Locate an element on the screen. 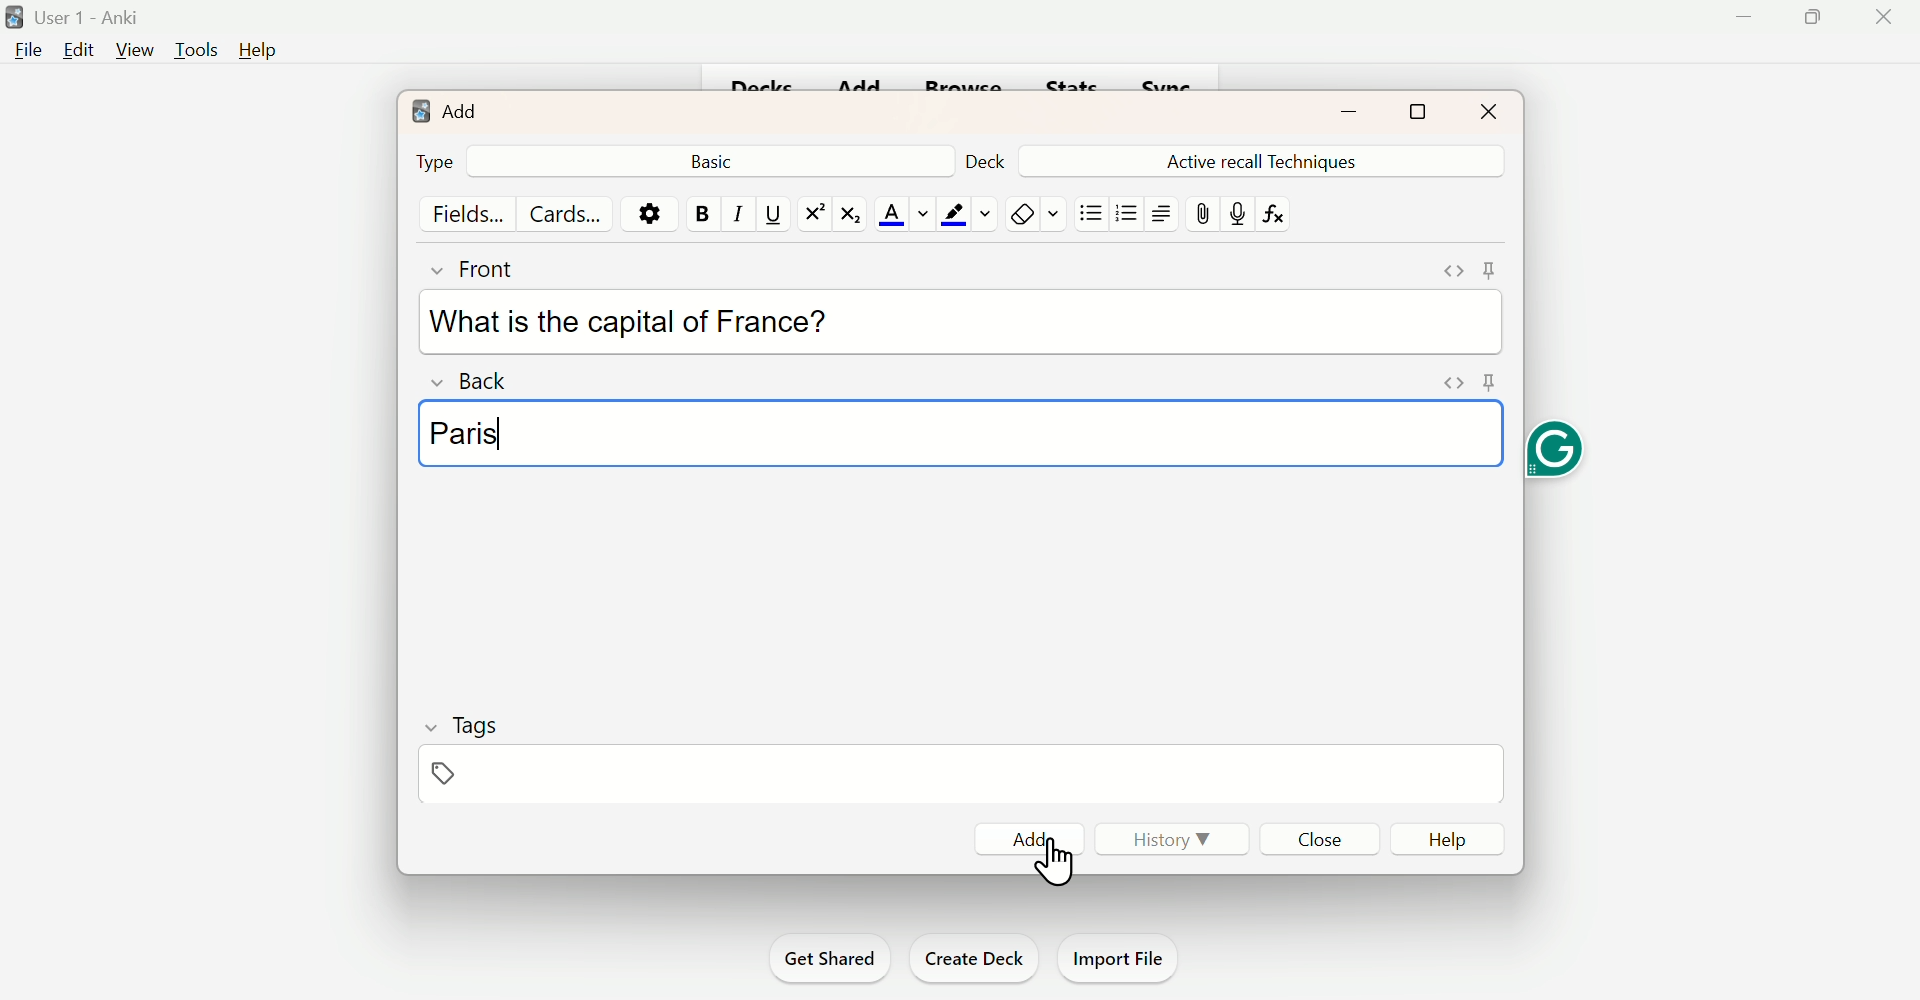 The width and height of the screenshot is (1920, 1000). Active Recall Techniques is located at coordinates (1267, 159).